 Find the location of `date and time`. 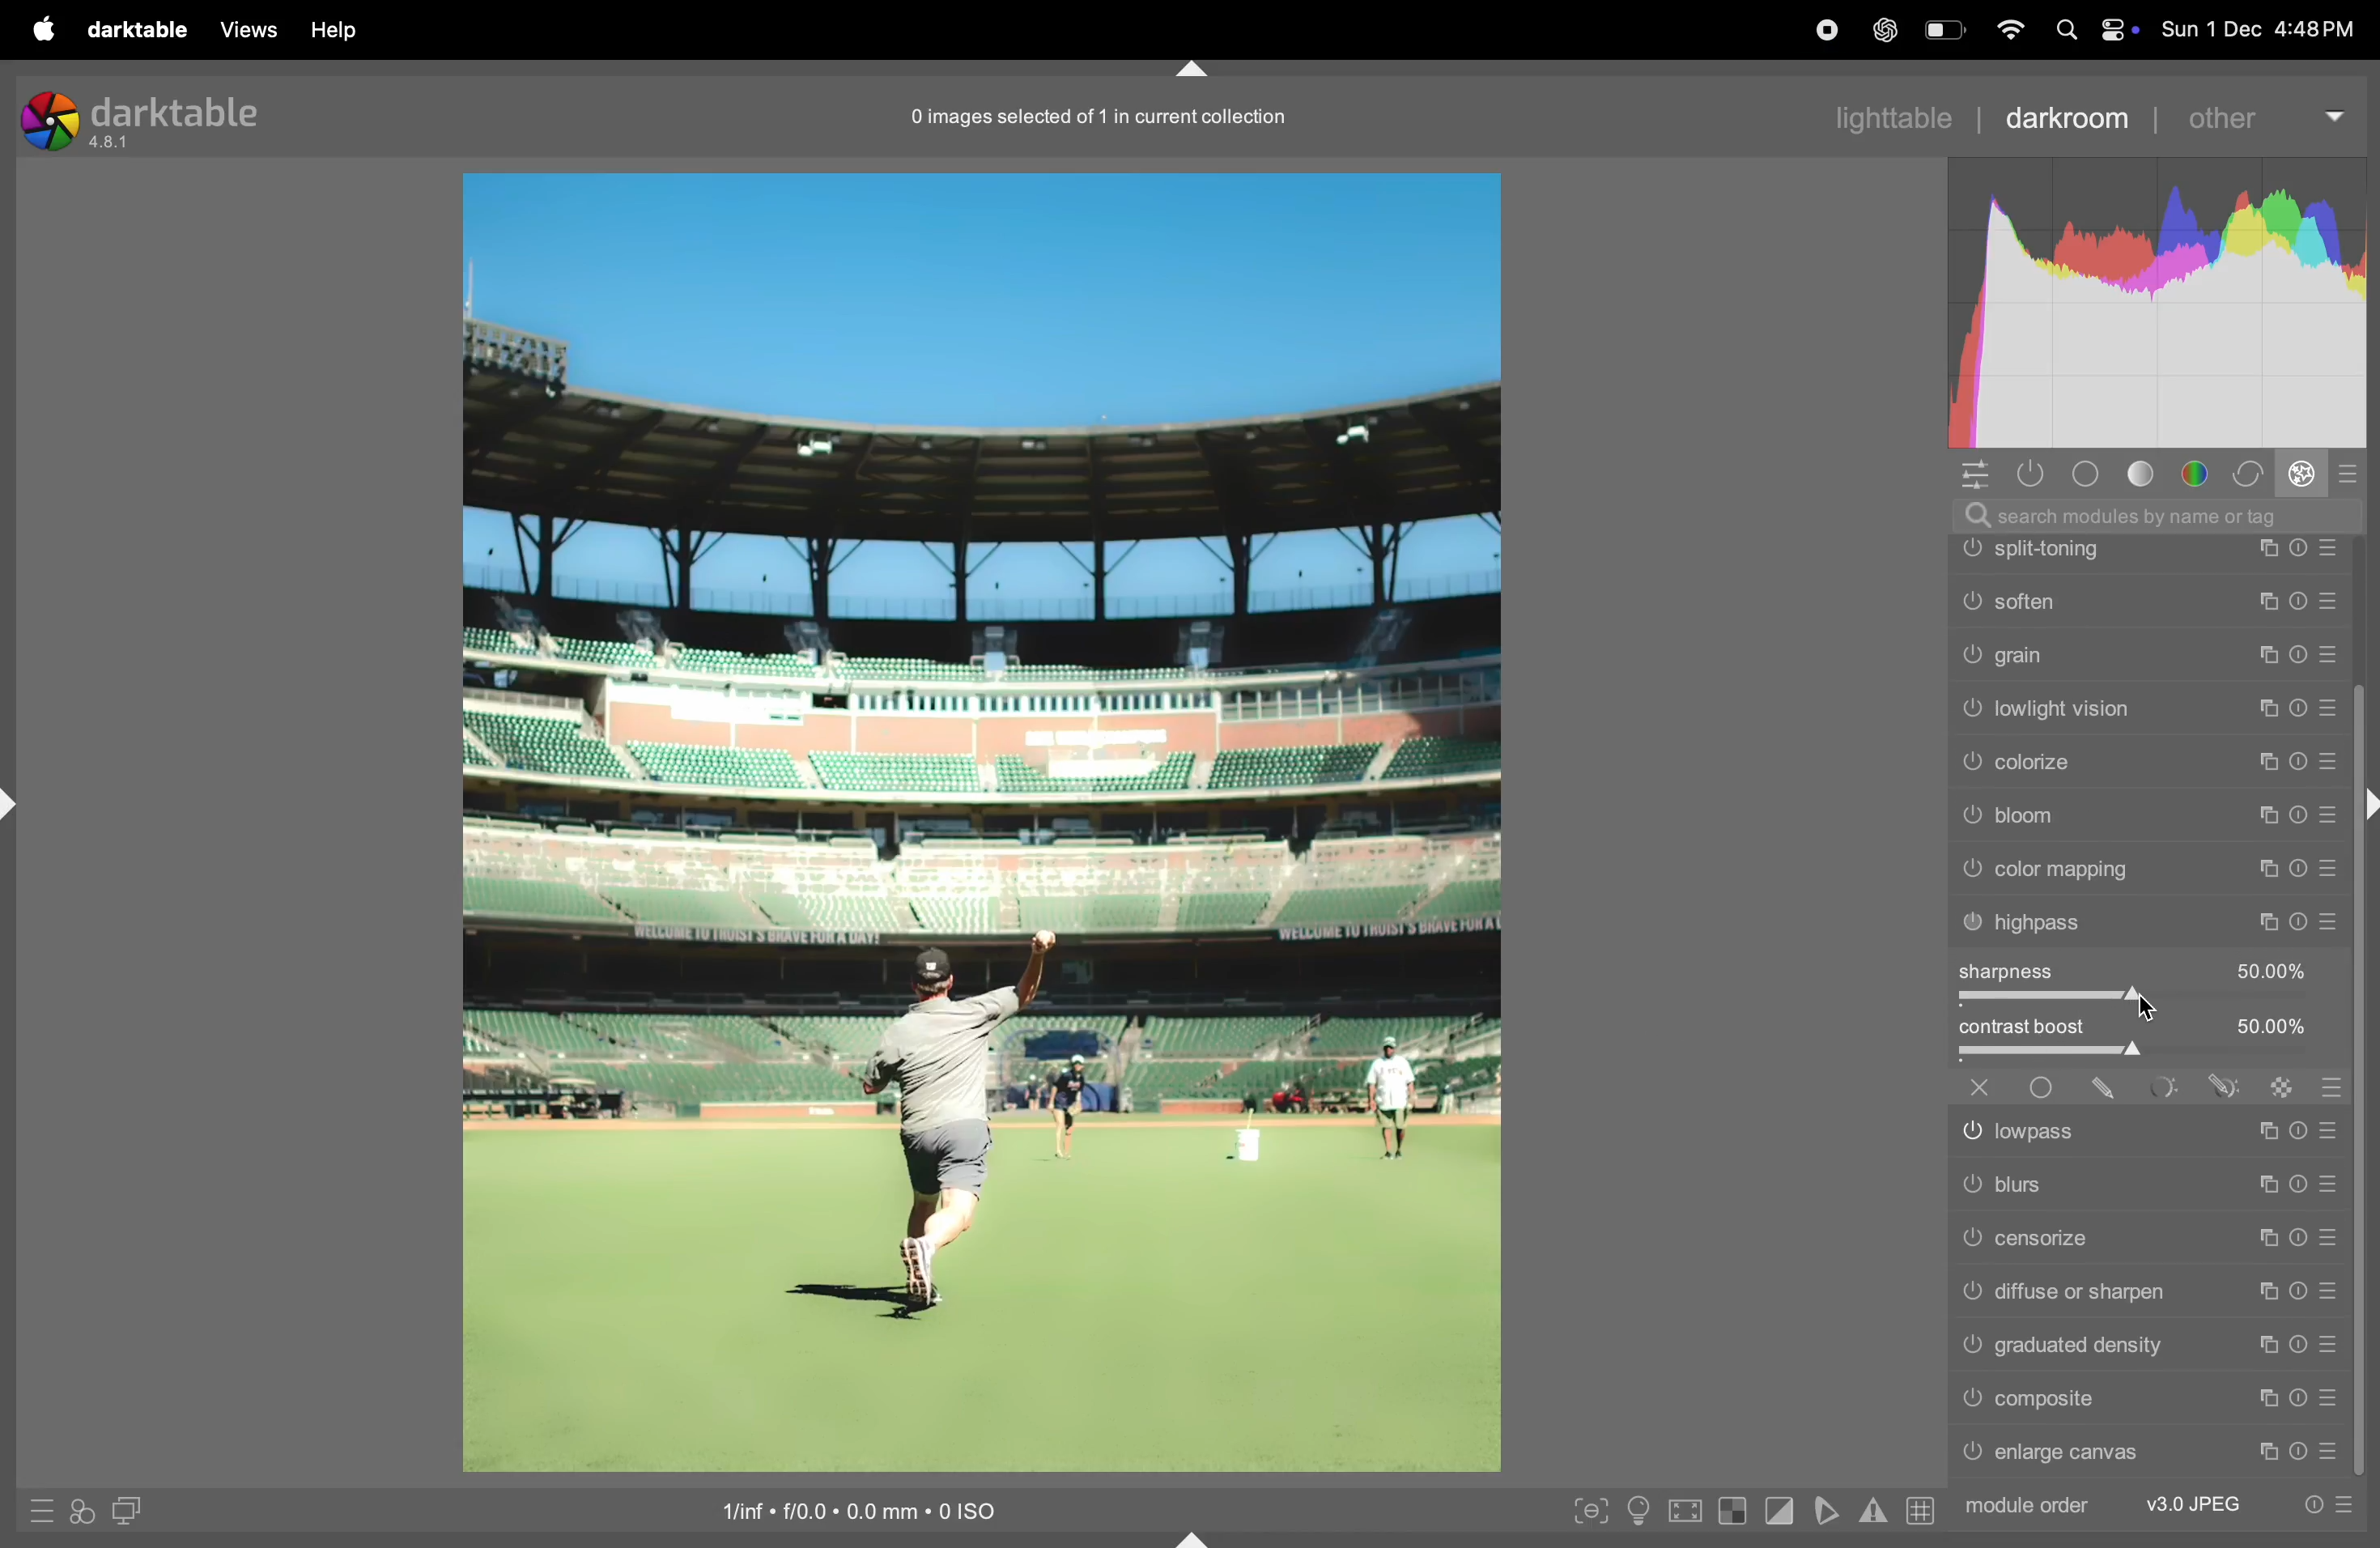

date and time is located at coordinates (2264, 30).